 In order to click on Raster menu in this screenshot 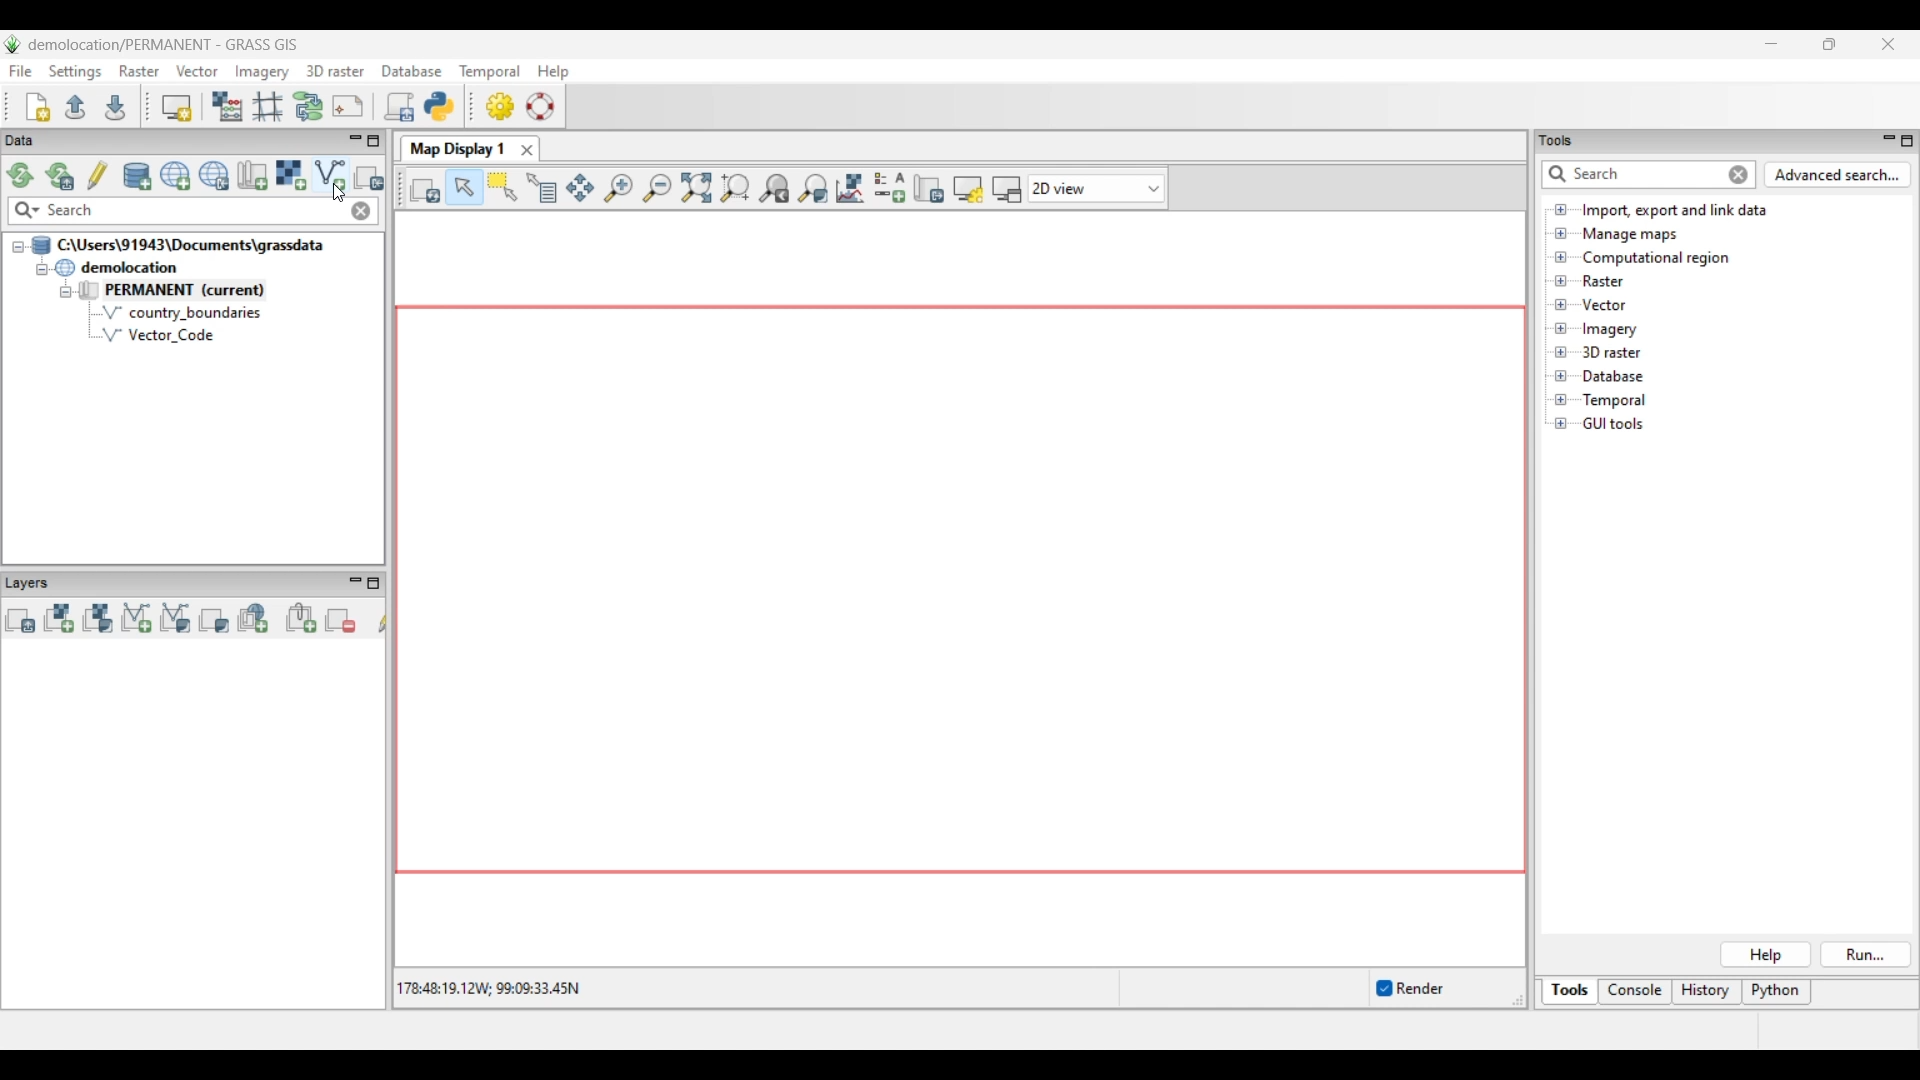, I will do `click(139, 71)`.